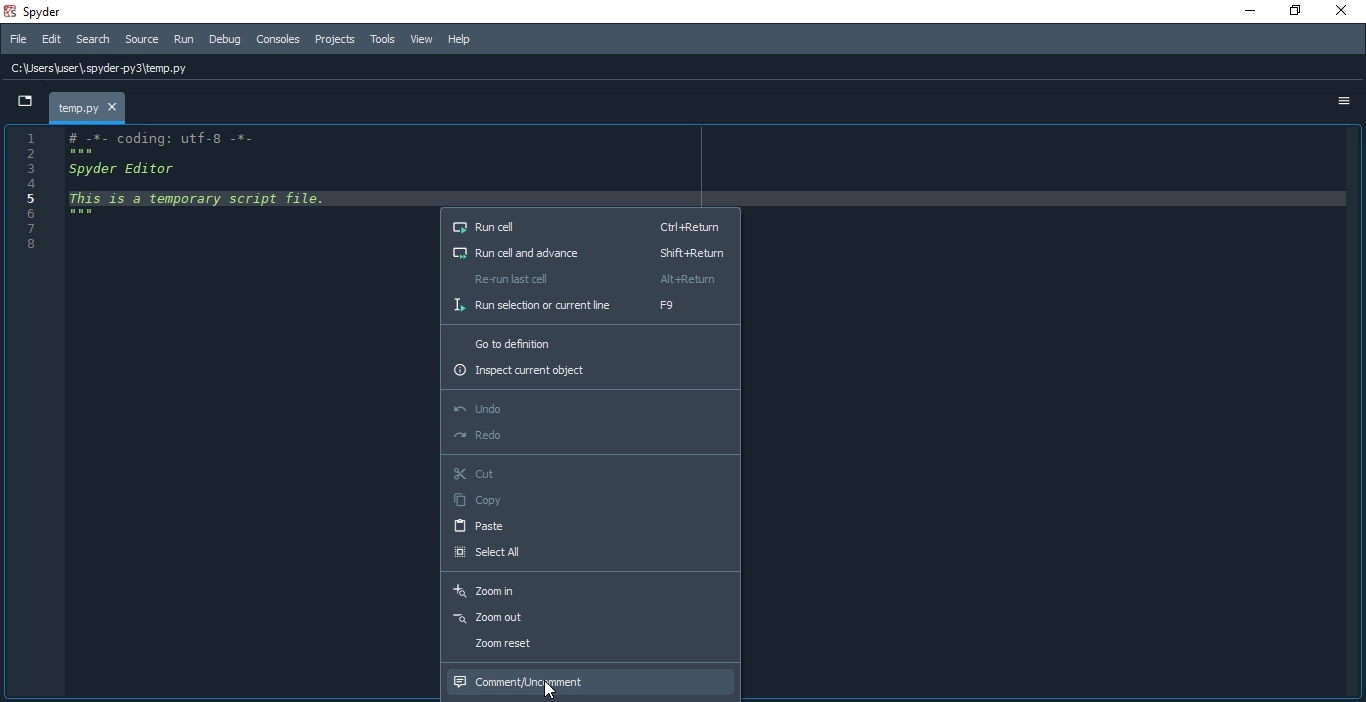 This screenshot has width=1366, height=702. What do you see at coordinates (587, 647) in the screenshot?
I see `Zoom reset` at bounding box center [587, 647].